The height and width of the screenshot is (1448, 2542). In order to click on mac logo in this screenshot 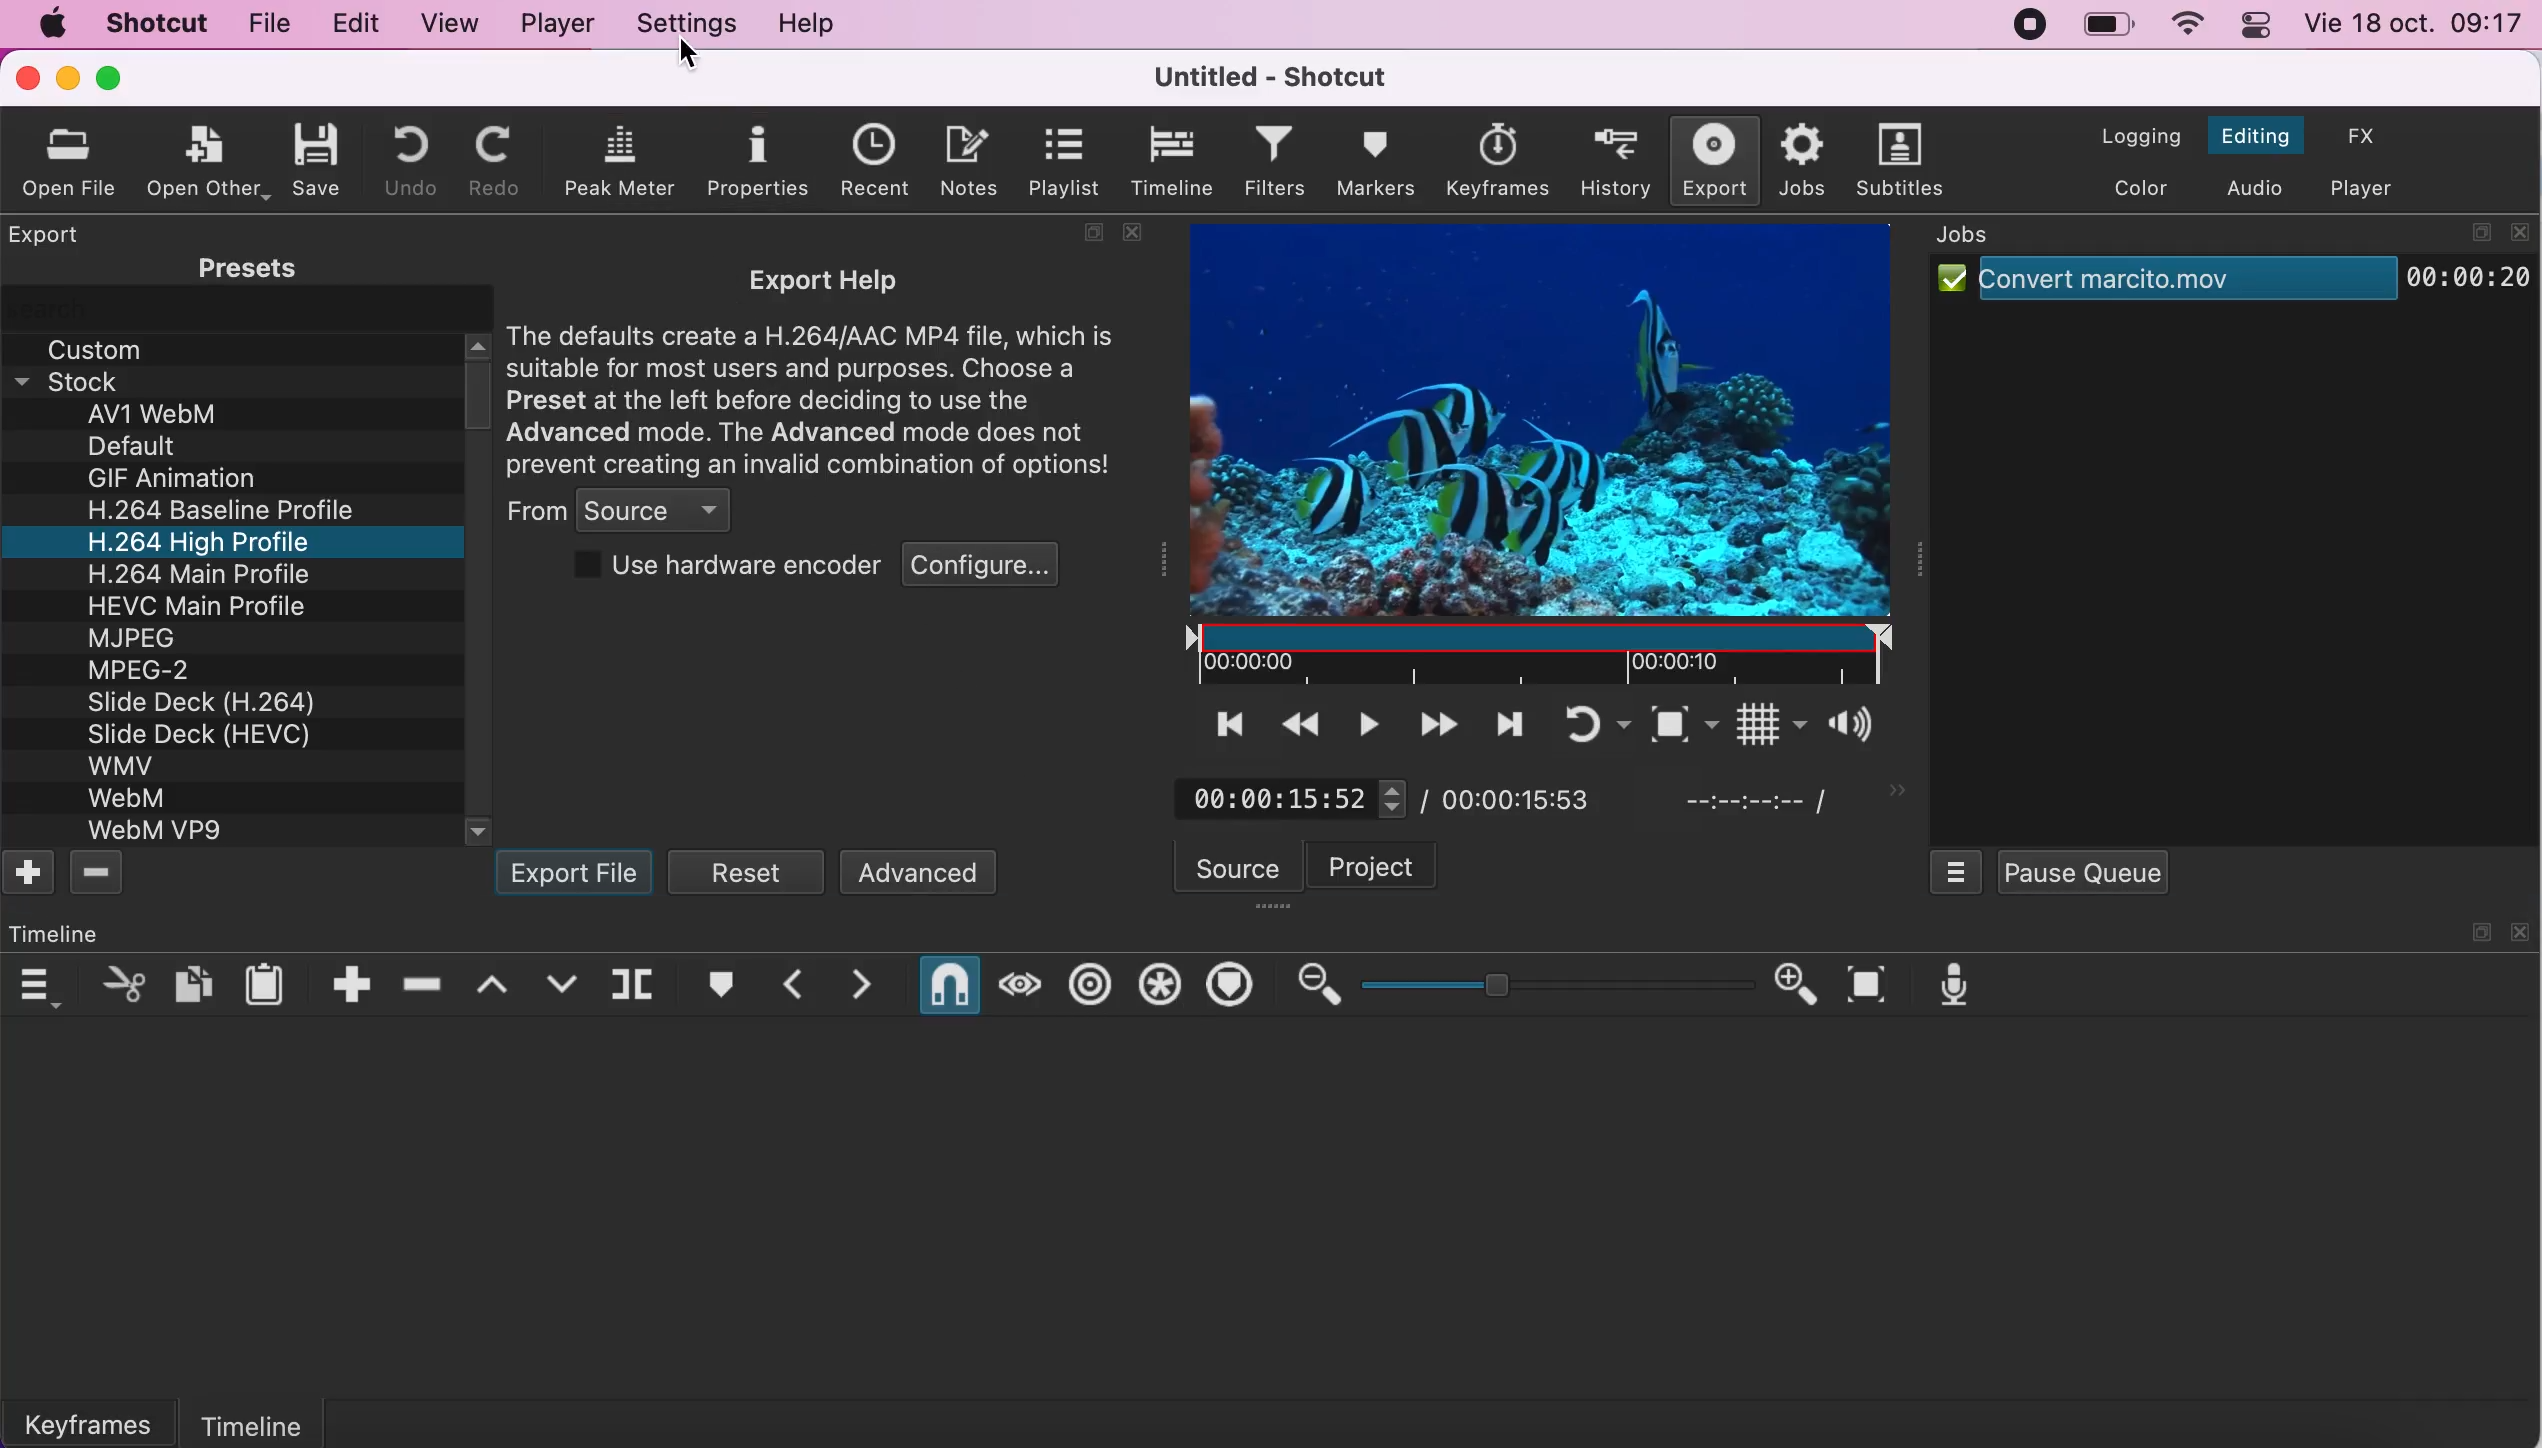, I will do `click(46, 23)`.